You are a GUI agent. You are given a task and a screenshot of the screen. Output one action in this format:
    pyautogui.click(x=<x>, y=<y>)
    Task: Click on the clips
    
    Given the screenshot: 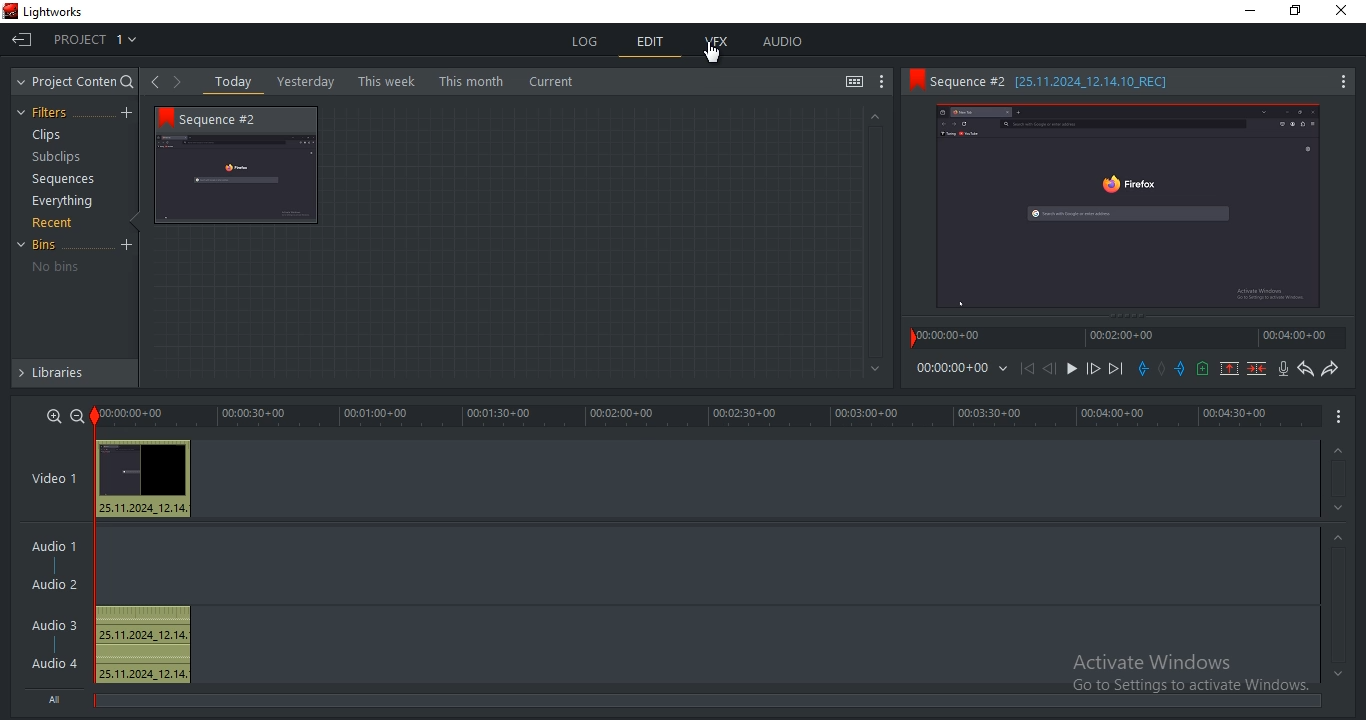 What is the action you would take?
    pyautogui.click(x=49, y=136)
    